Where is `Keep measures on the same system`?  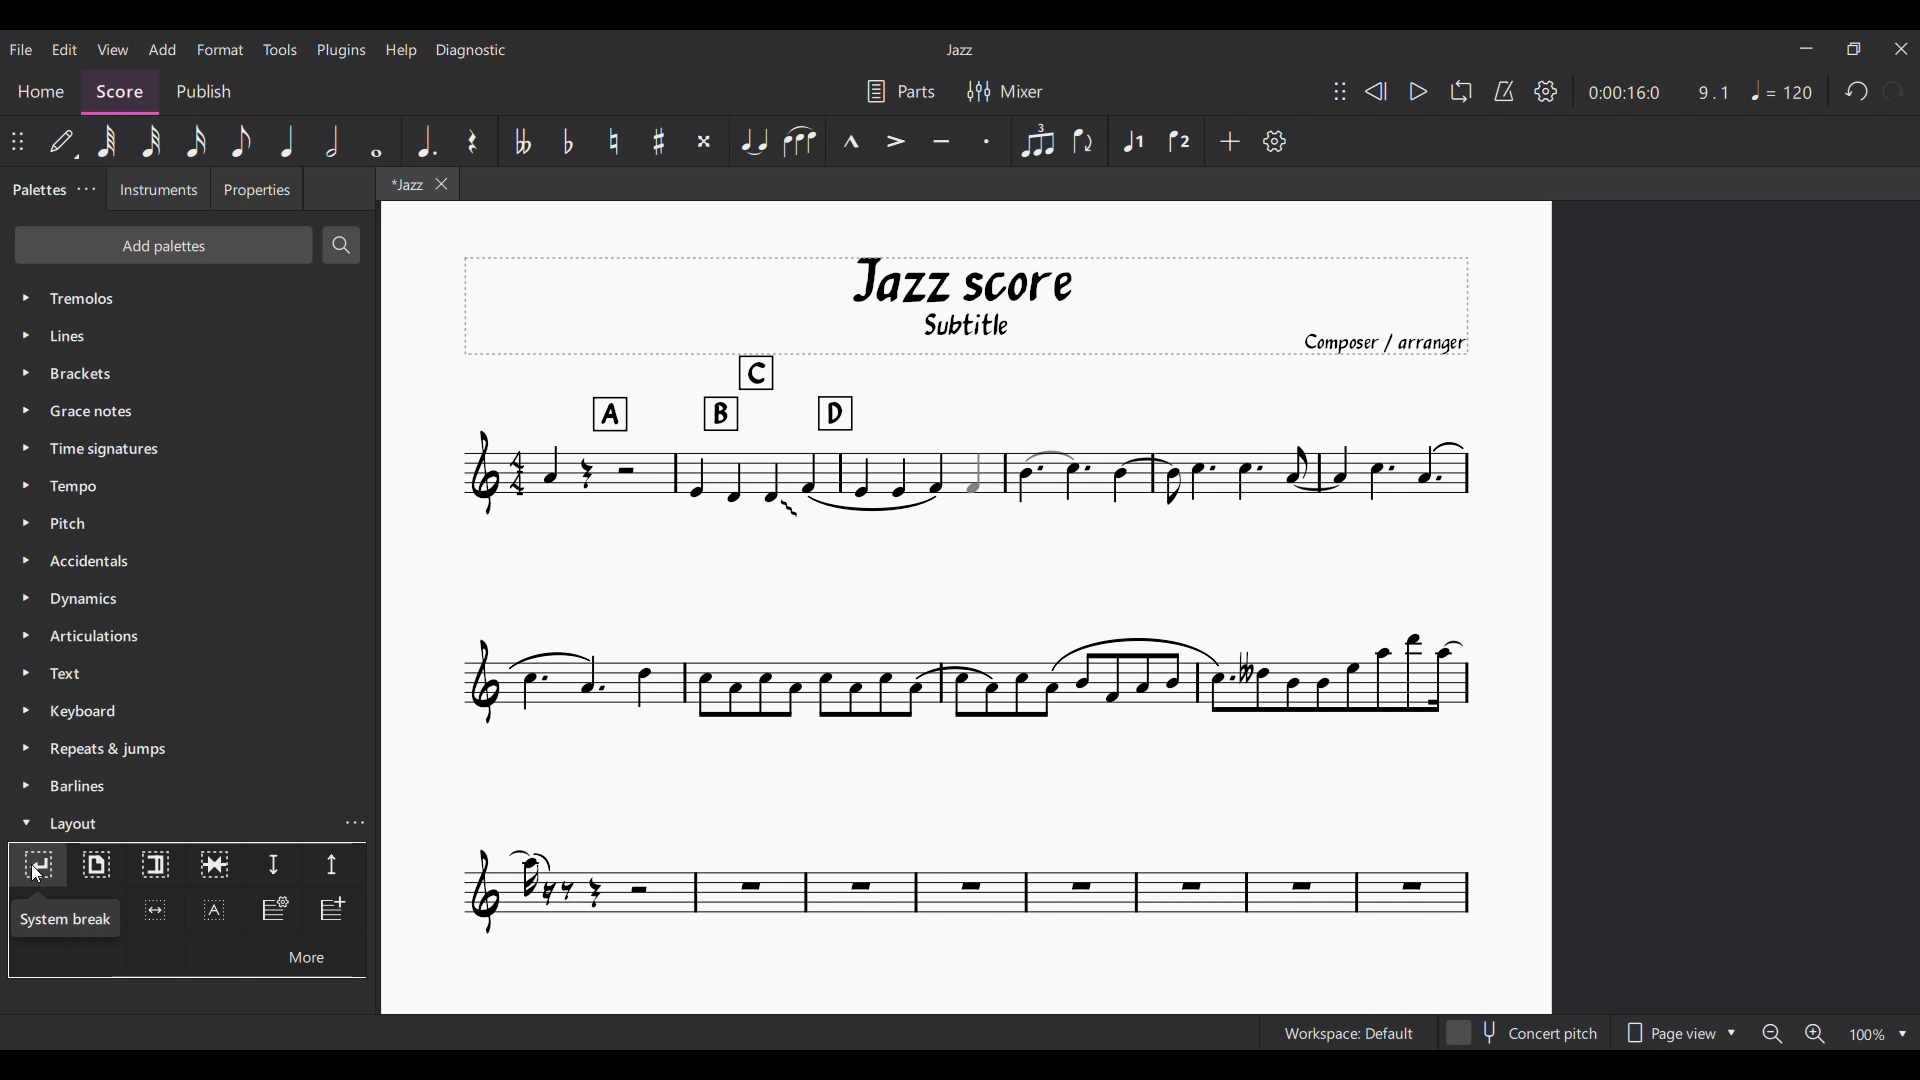
Keep measures on the same system is located at coordinates (214, 866).